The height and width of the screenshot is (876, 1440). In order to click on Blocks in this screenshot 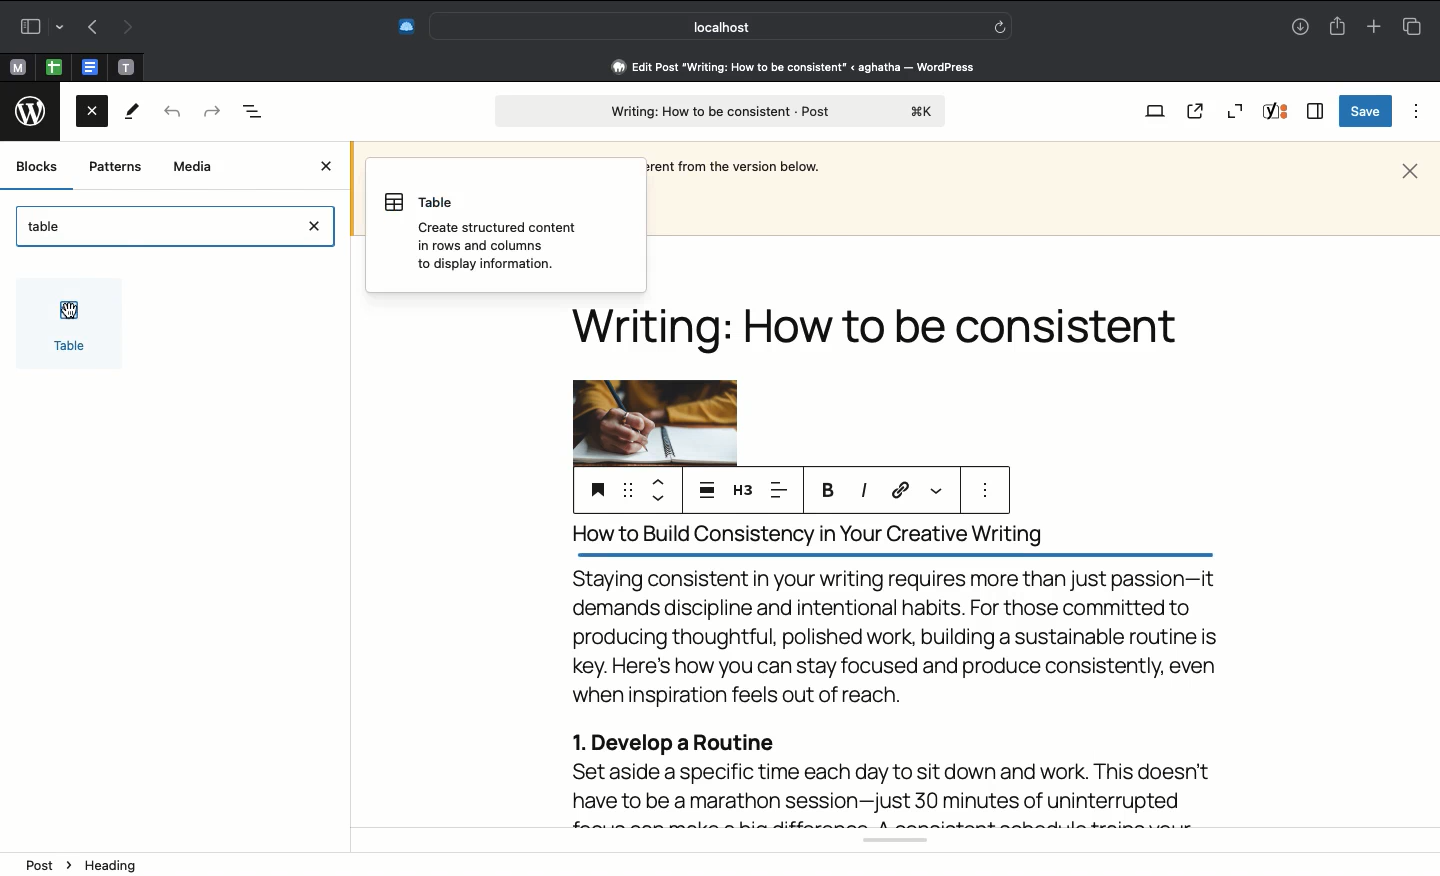, I will do `click(38, 166)`.